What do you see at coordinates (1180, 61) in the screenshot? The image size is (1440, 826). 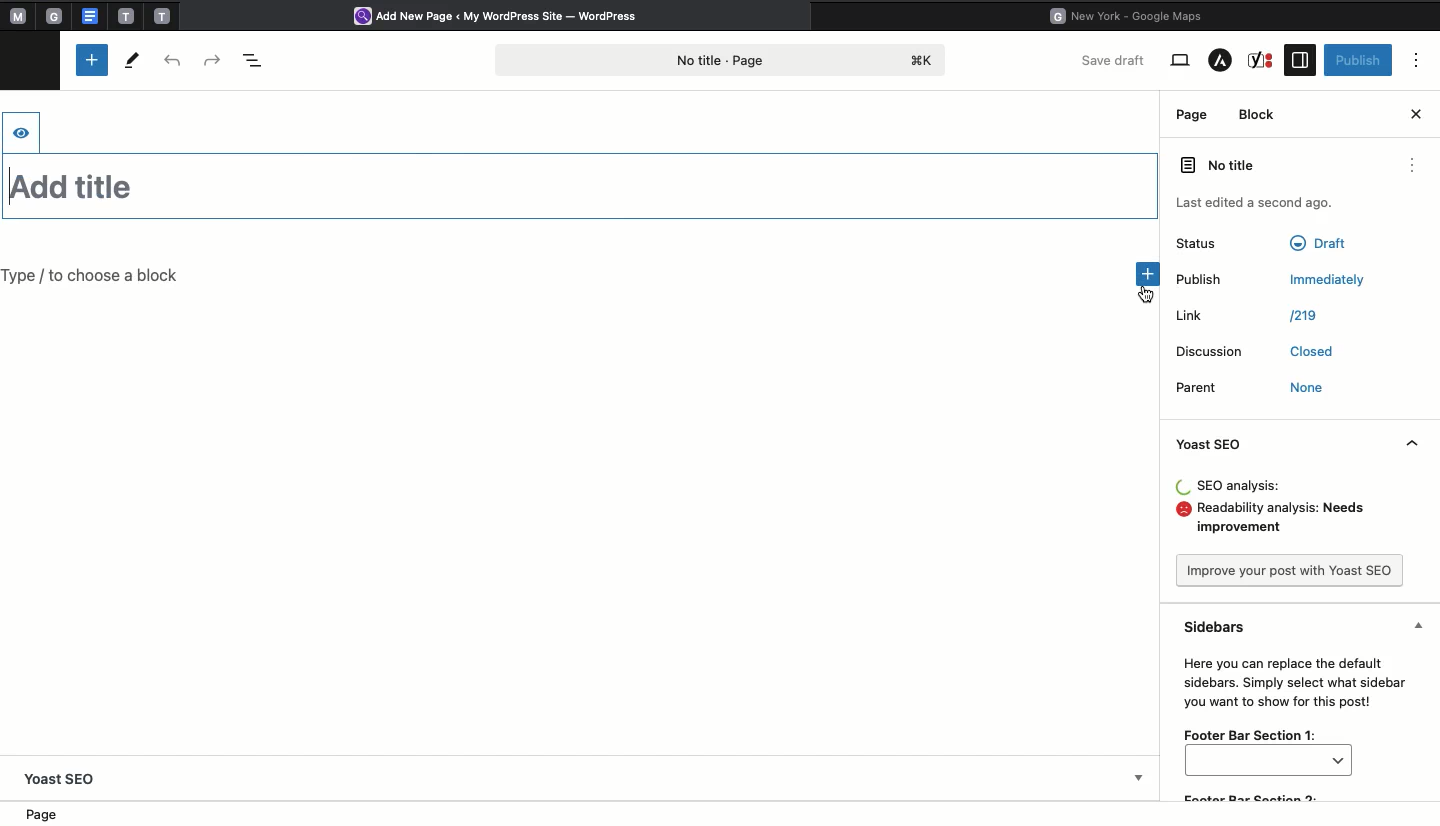 I see `View` at bounding box center [1180, 61].